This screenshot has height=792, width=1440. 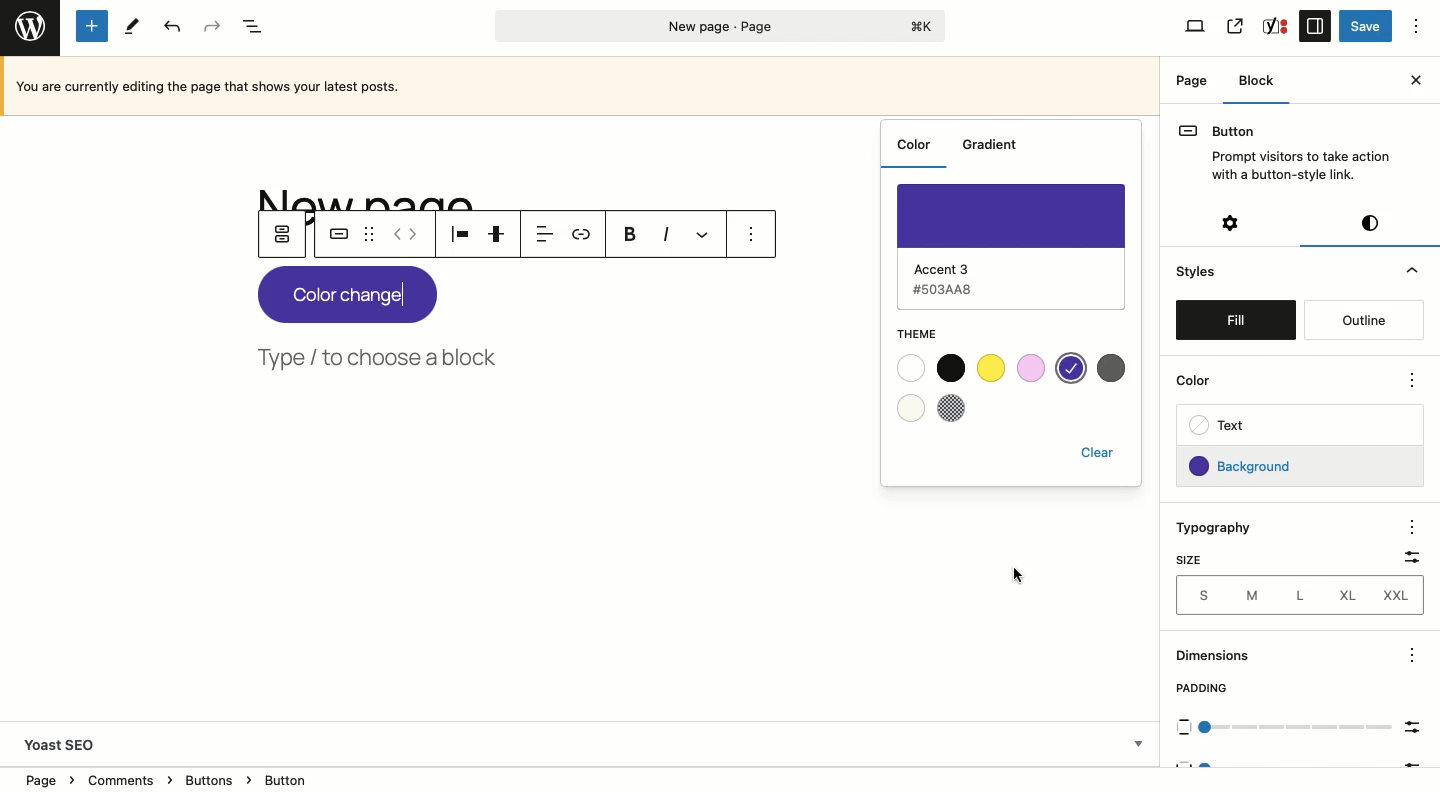 I want to click on Dimensions, so click(x=1224, y=657).